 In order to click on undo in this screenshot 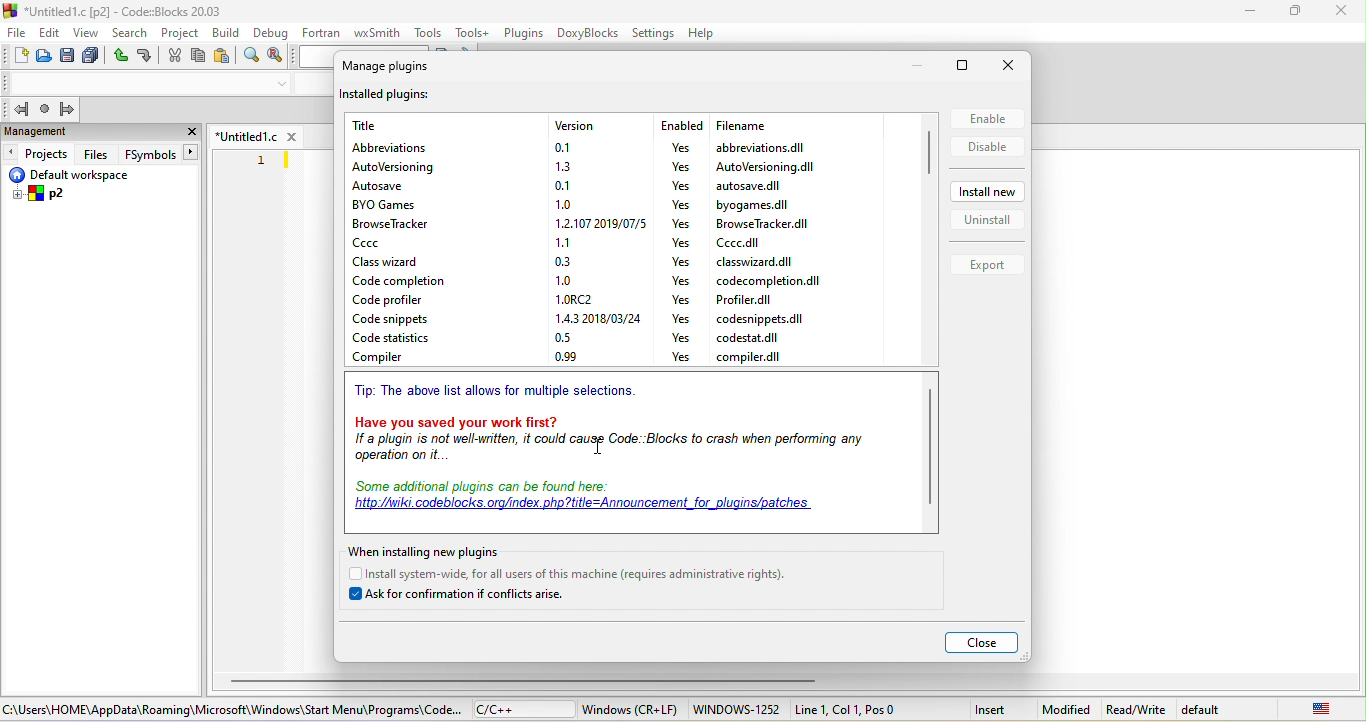, I will do `click(121, 55)`.